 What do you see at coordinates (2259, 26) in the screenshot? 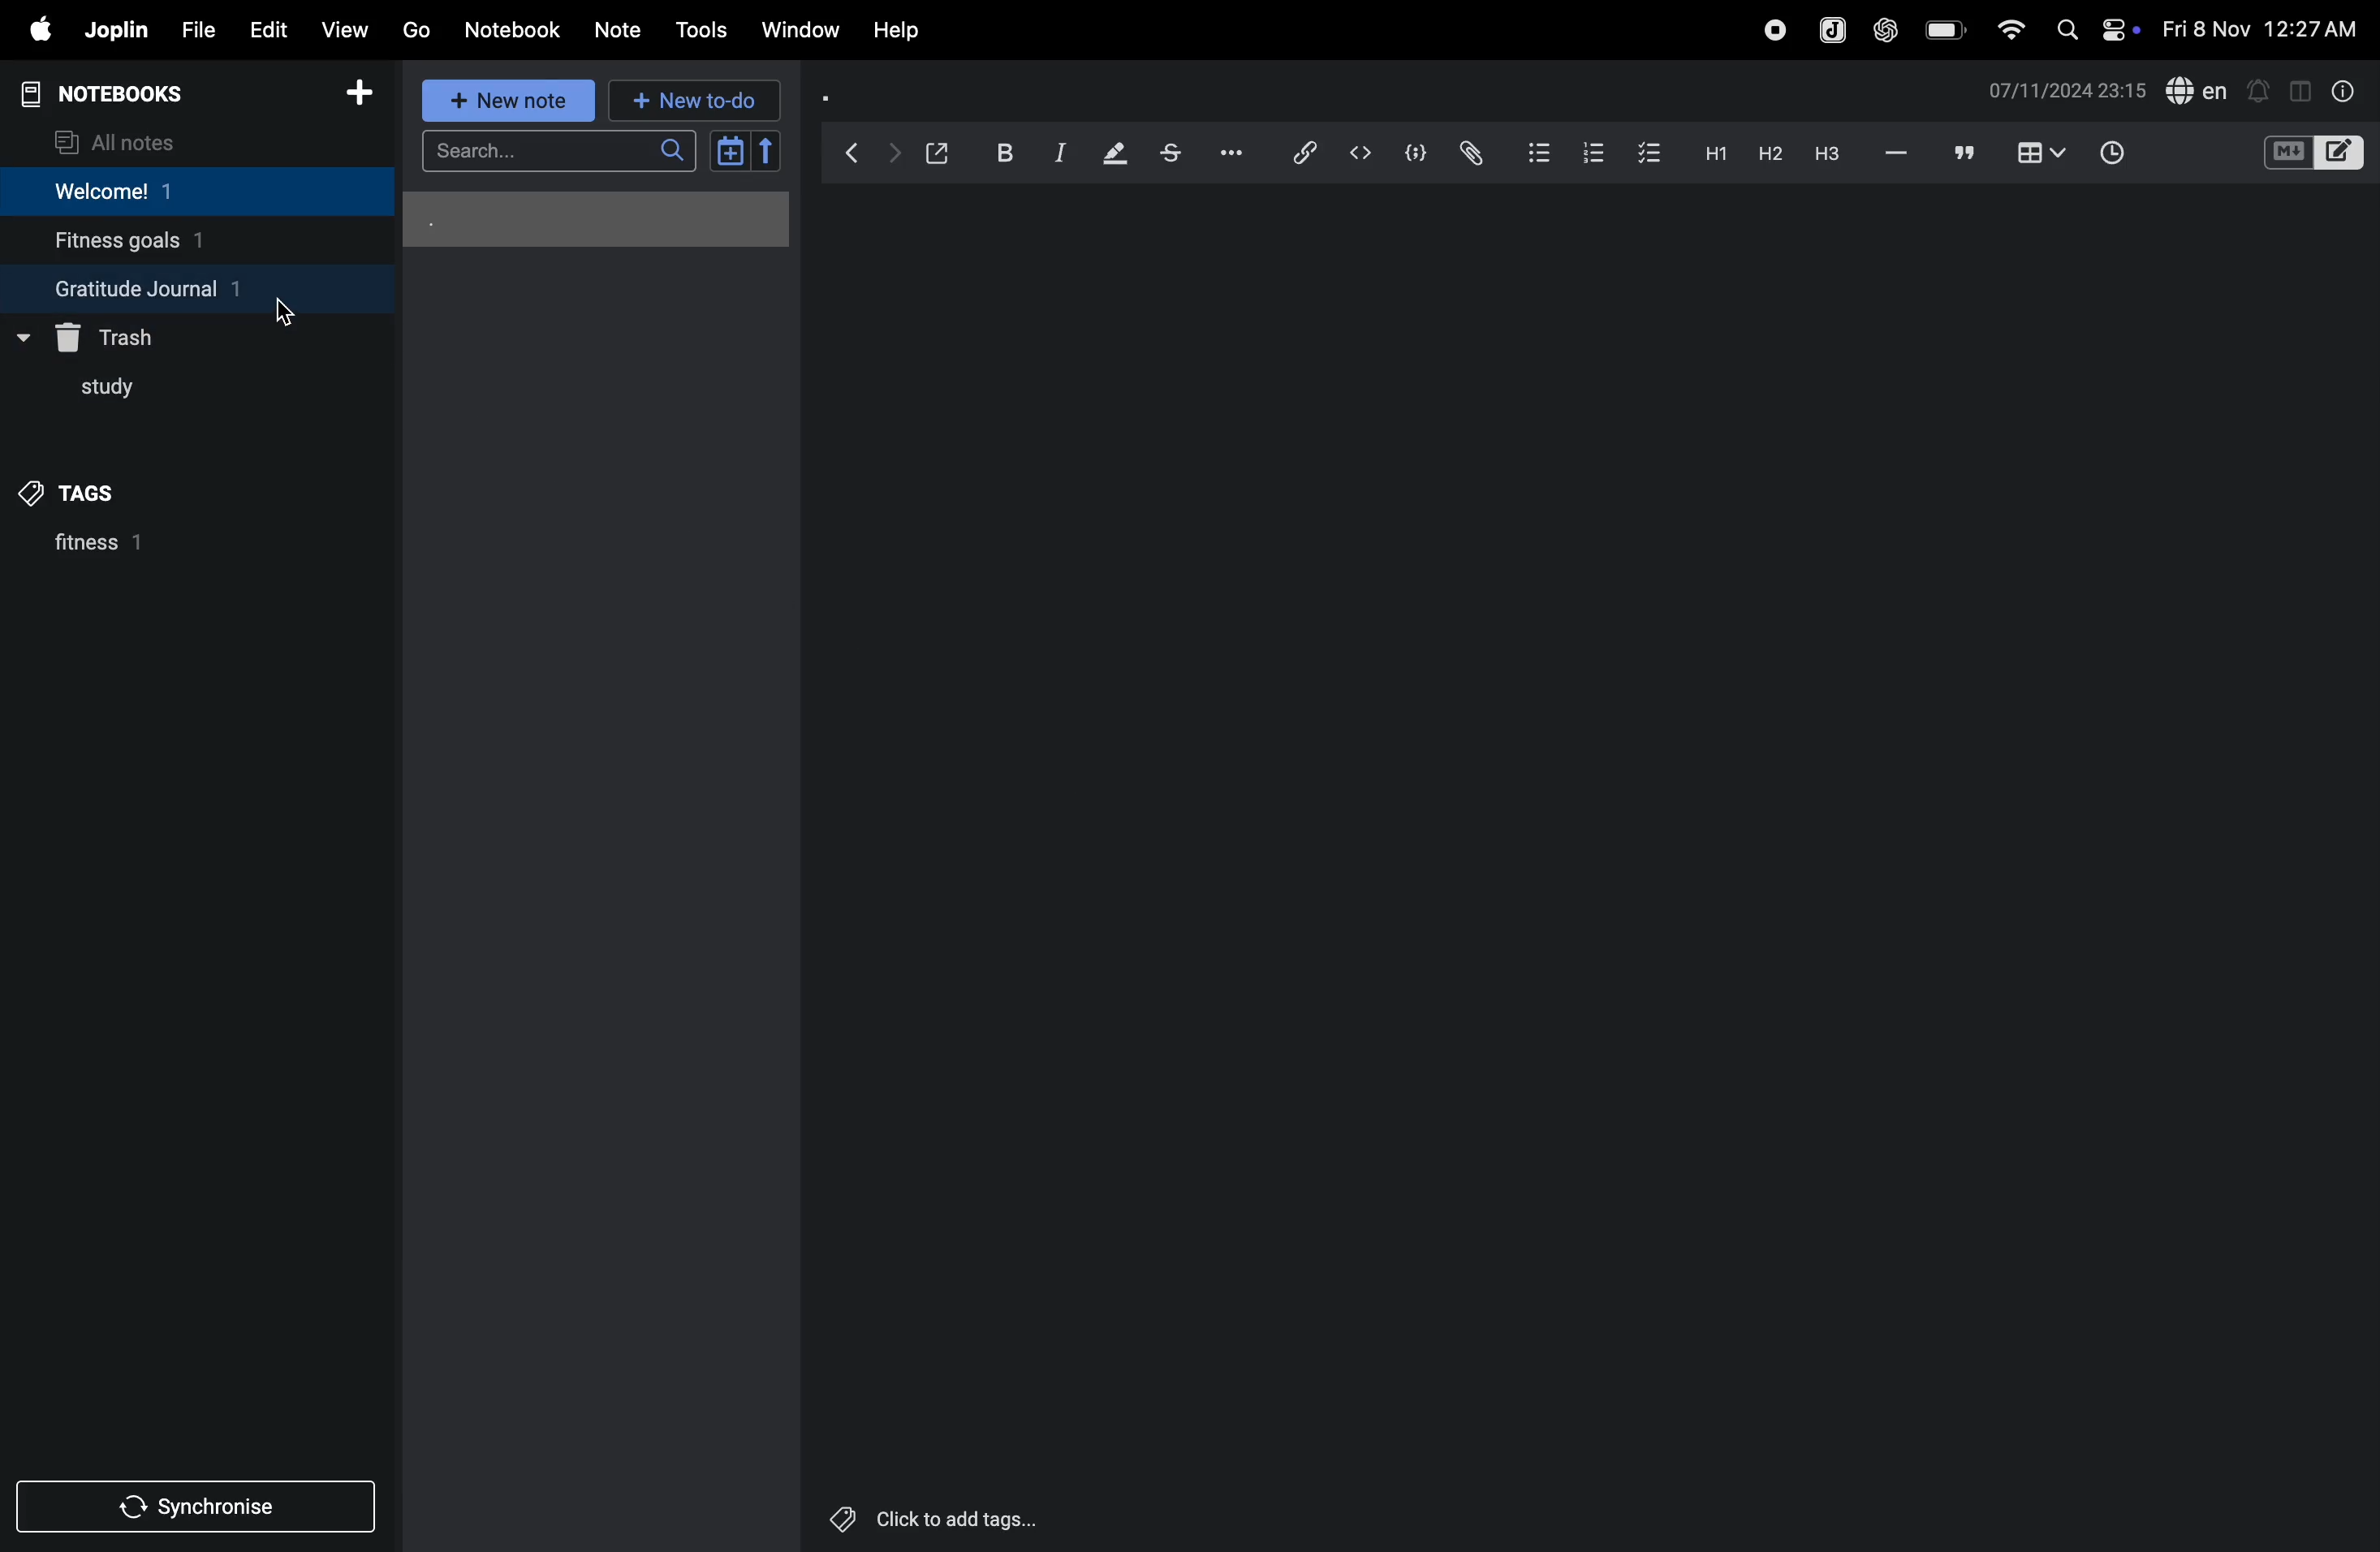
I see `Fri 8 Nov 12:27 AM` at bounding box center [2259, 26].